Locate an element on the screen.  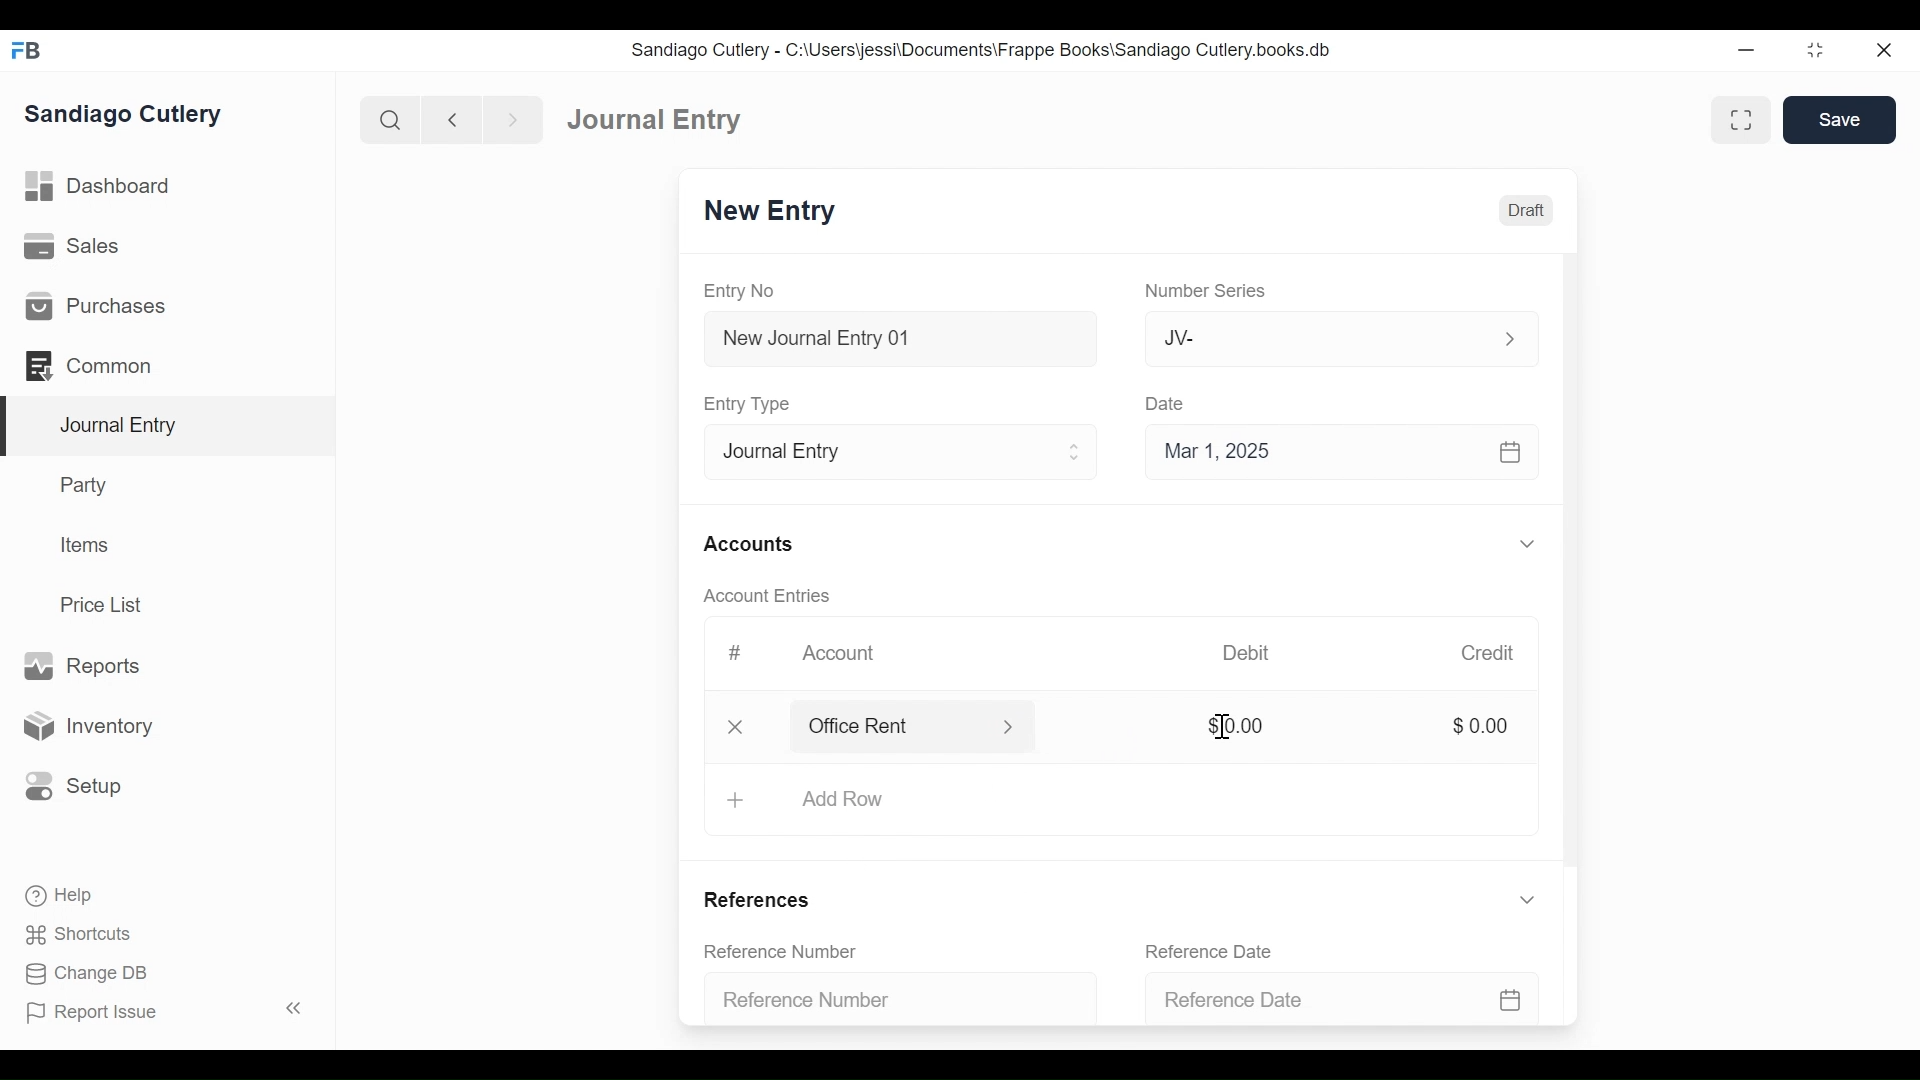
Number Series is located at coordinates (1202, 291).